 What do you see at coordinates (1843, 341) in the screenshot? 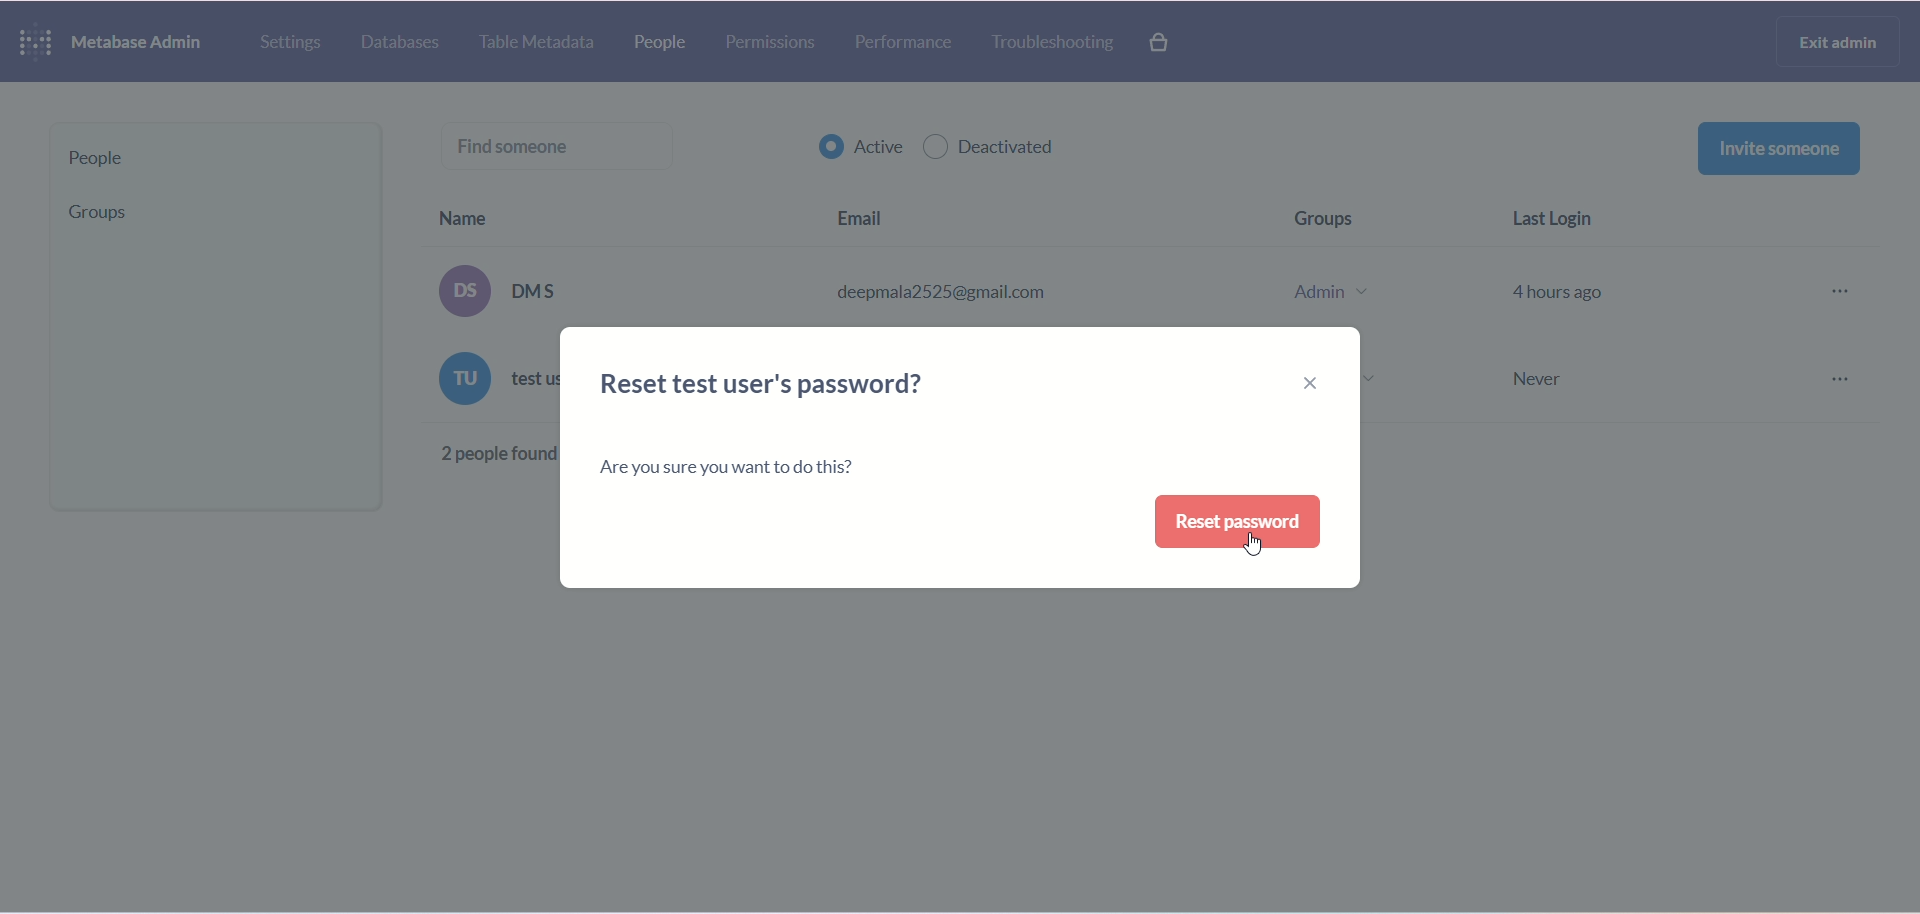
I see `more` at bounding box center [1843, 341].